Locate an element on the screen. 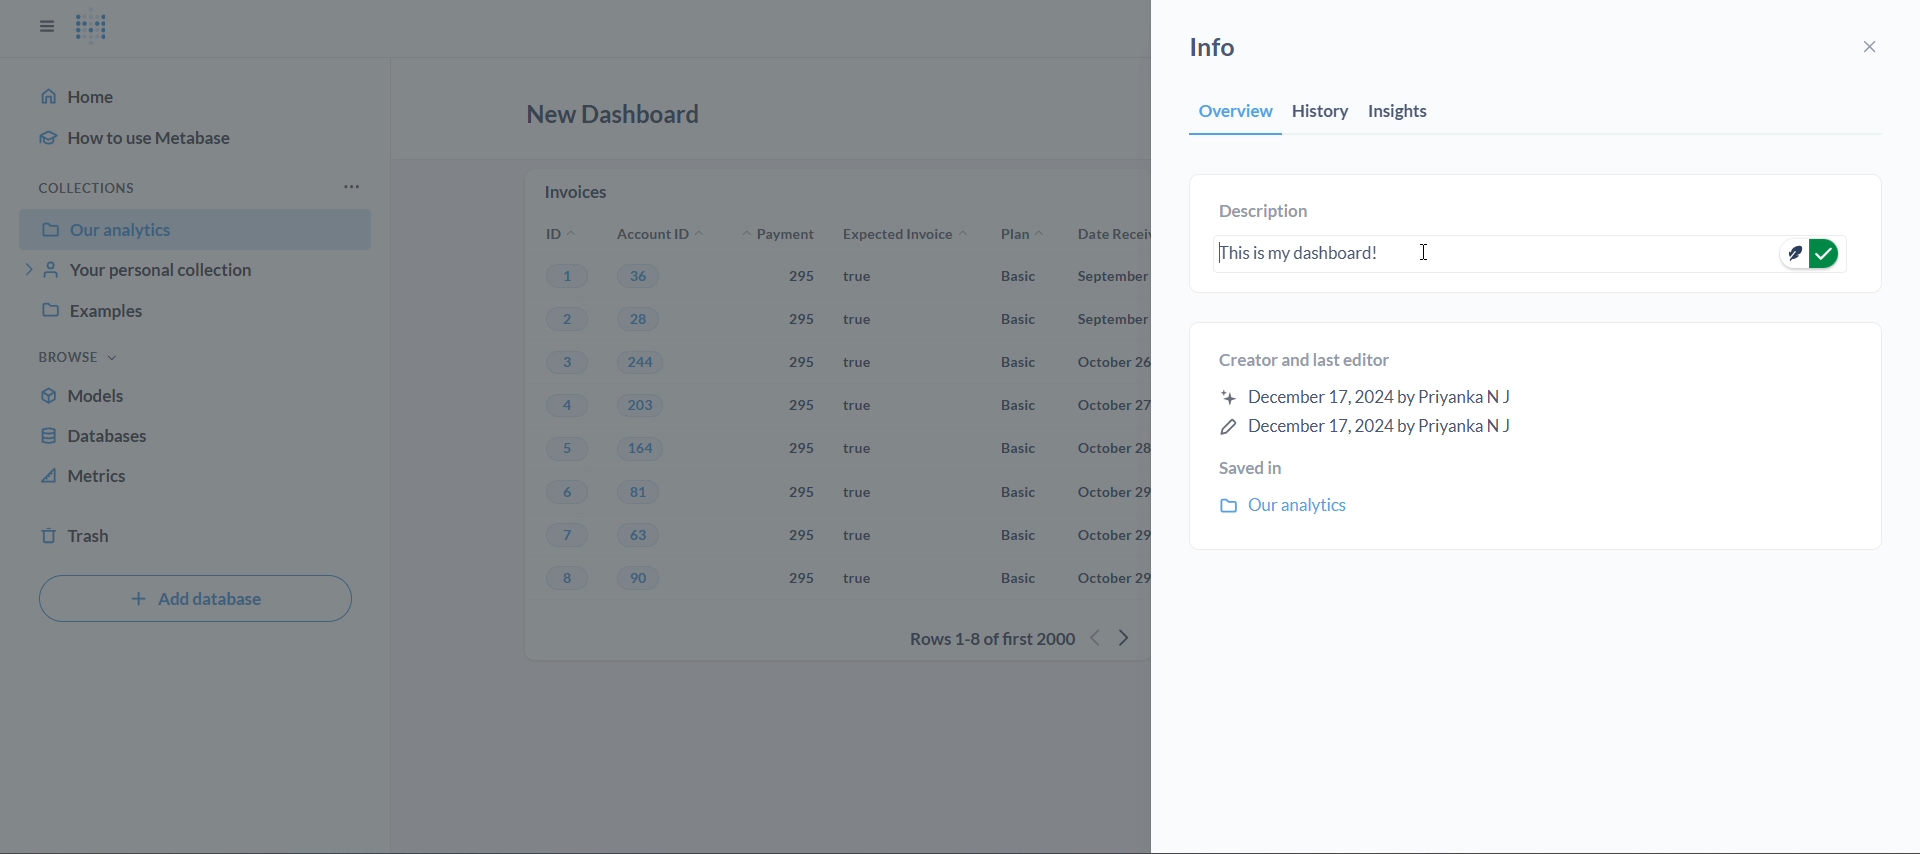 The height and width of the screenshot is (854, 1920). true is located at coordinates (861, 450).